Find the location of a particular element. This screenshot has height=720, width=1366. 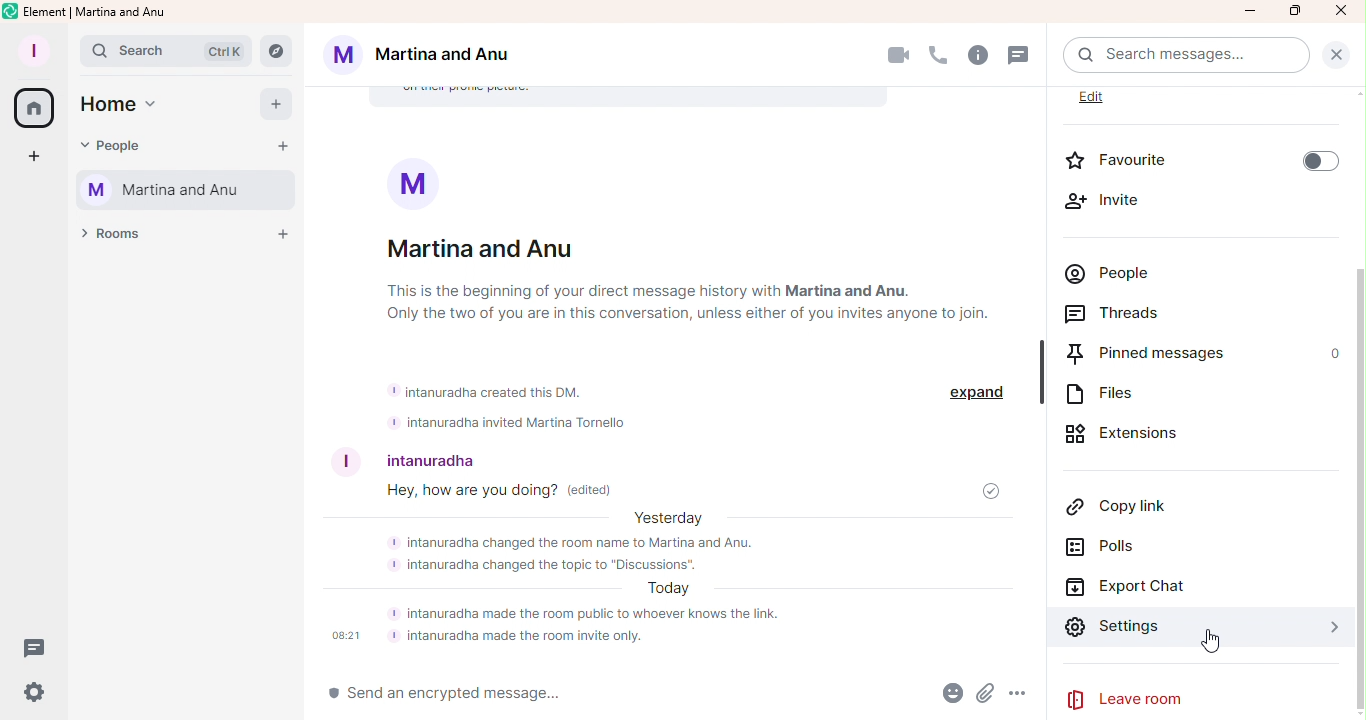

Maximize is located at coordinates (1293, 12).